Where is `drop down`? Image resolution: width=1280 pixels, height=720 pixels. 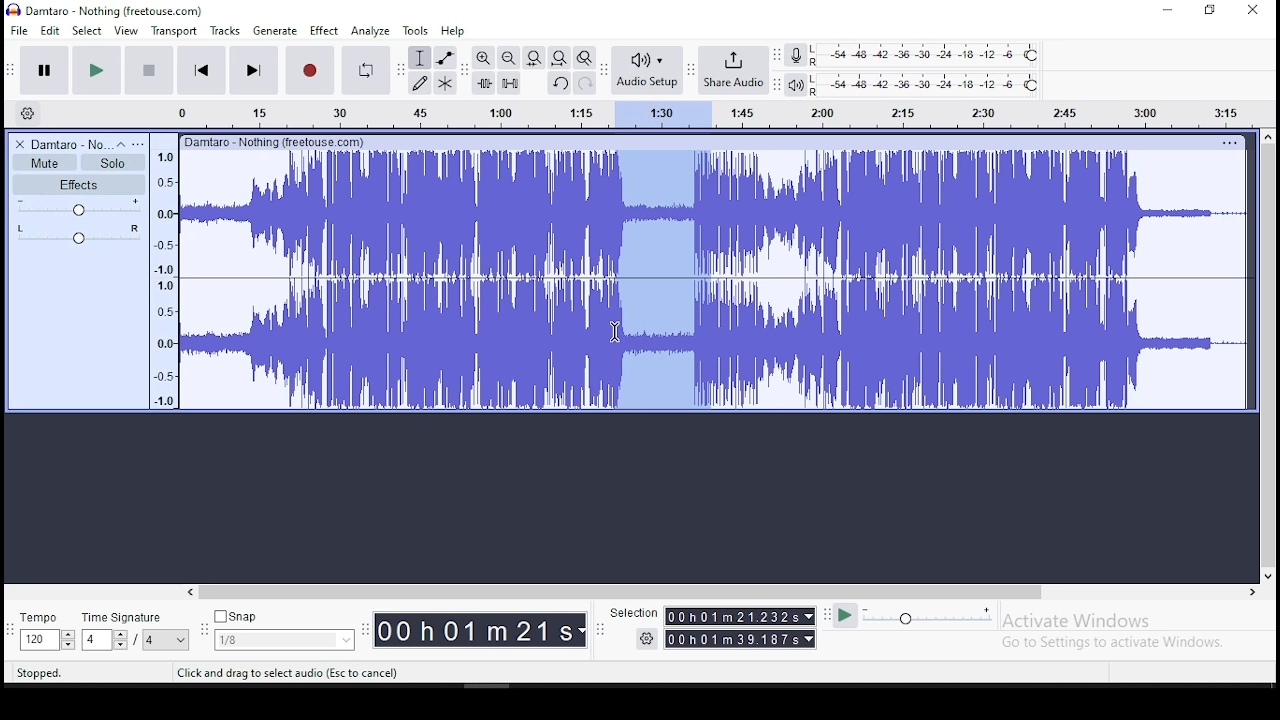 drop down is located at coordinates (119, 640).